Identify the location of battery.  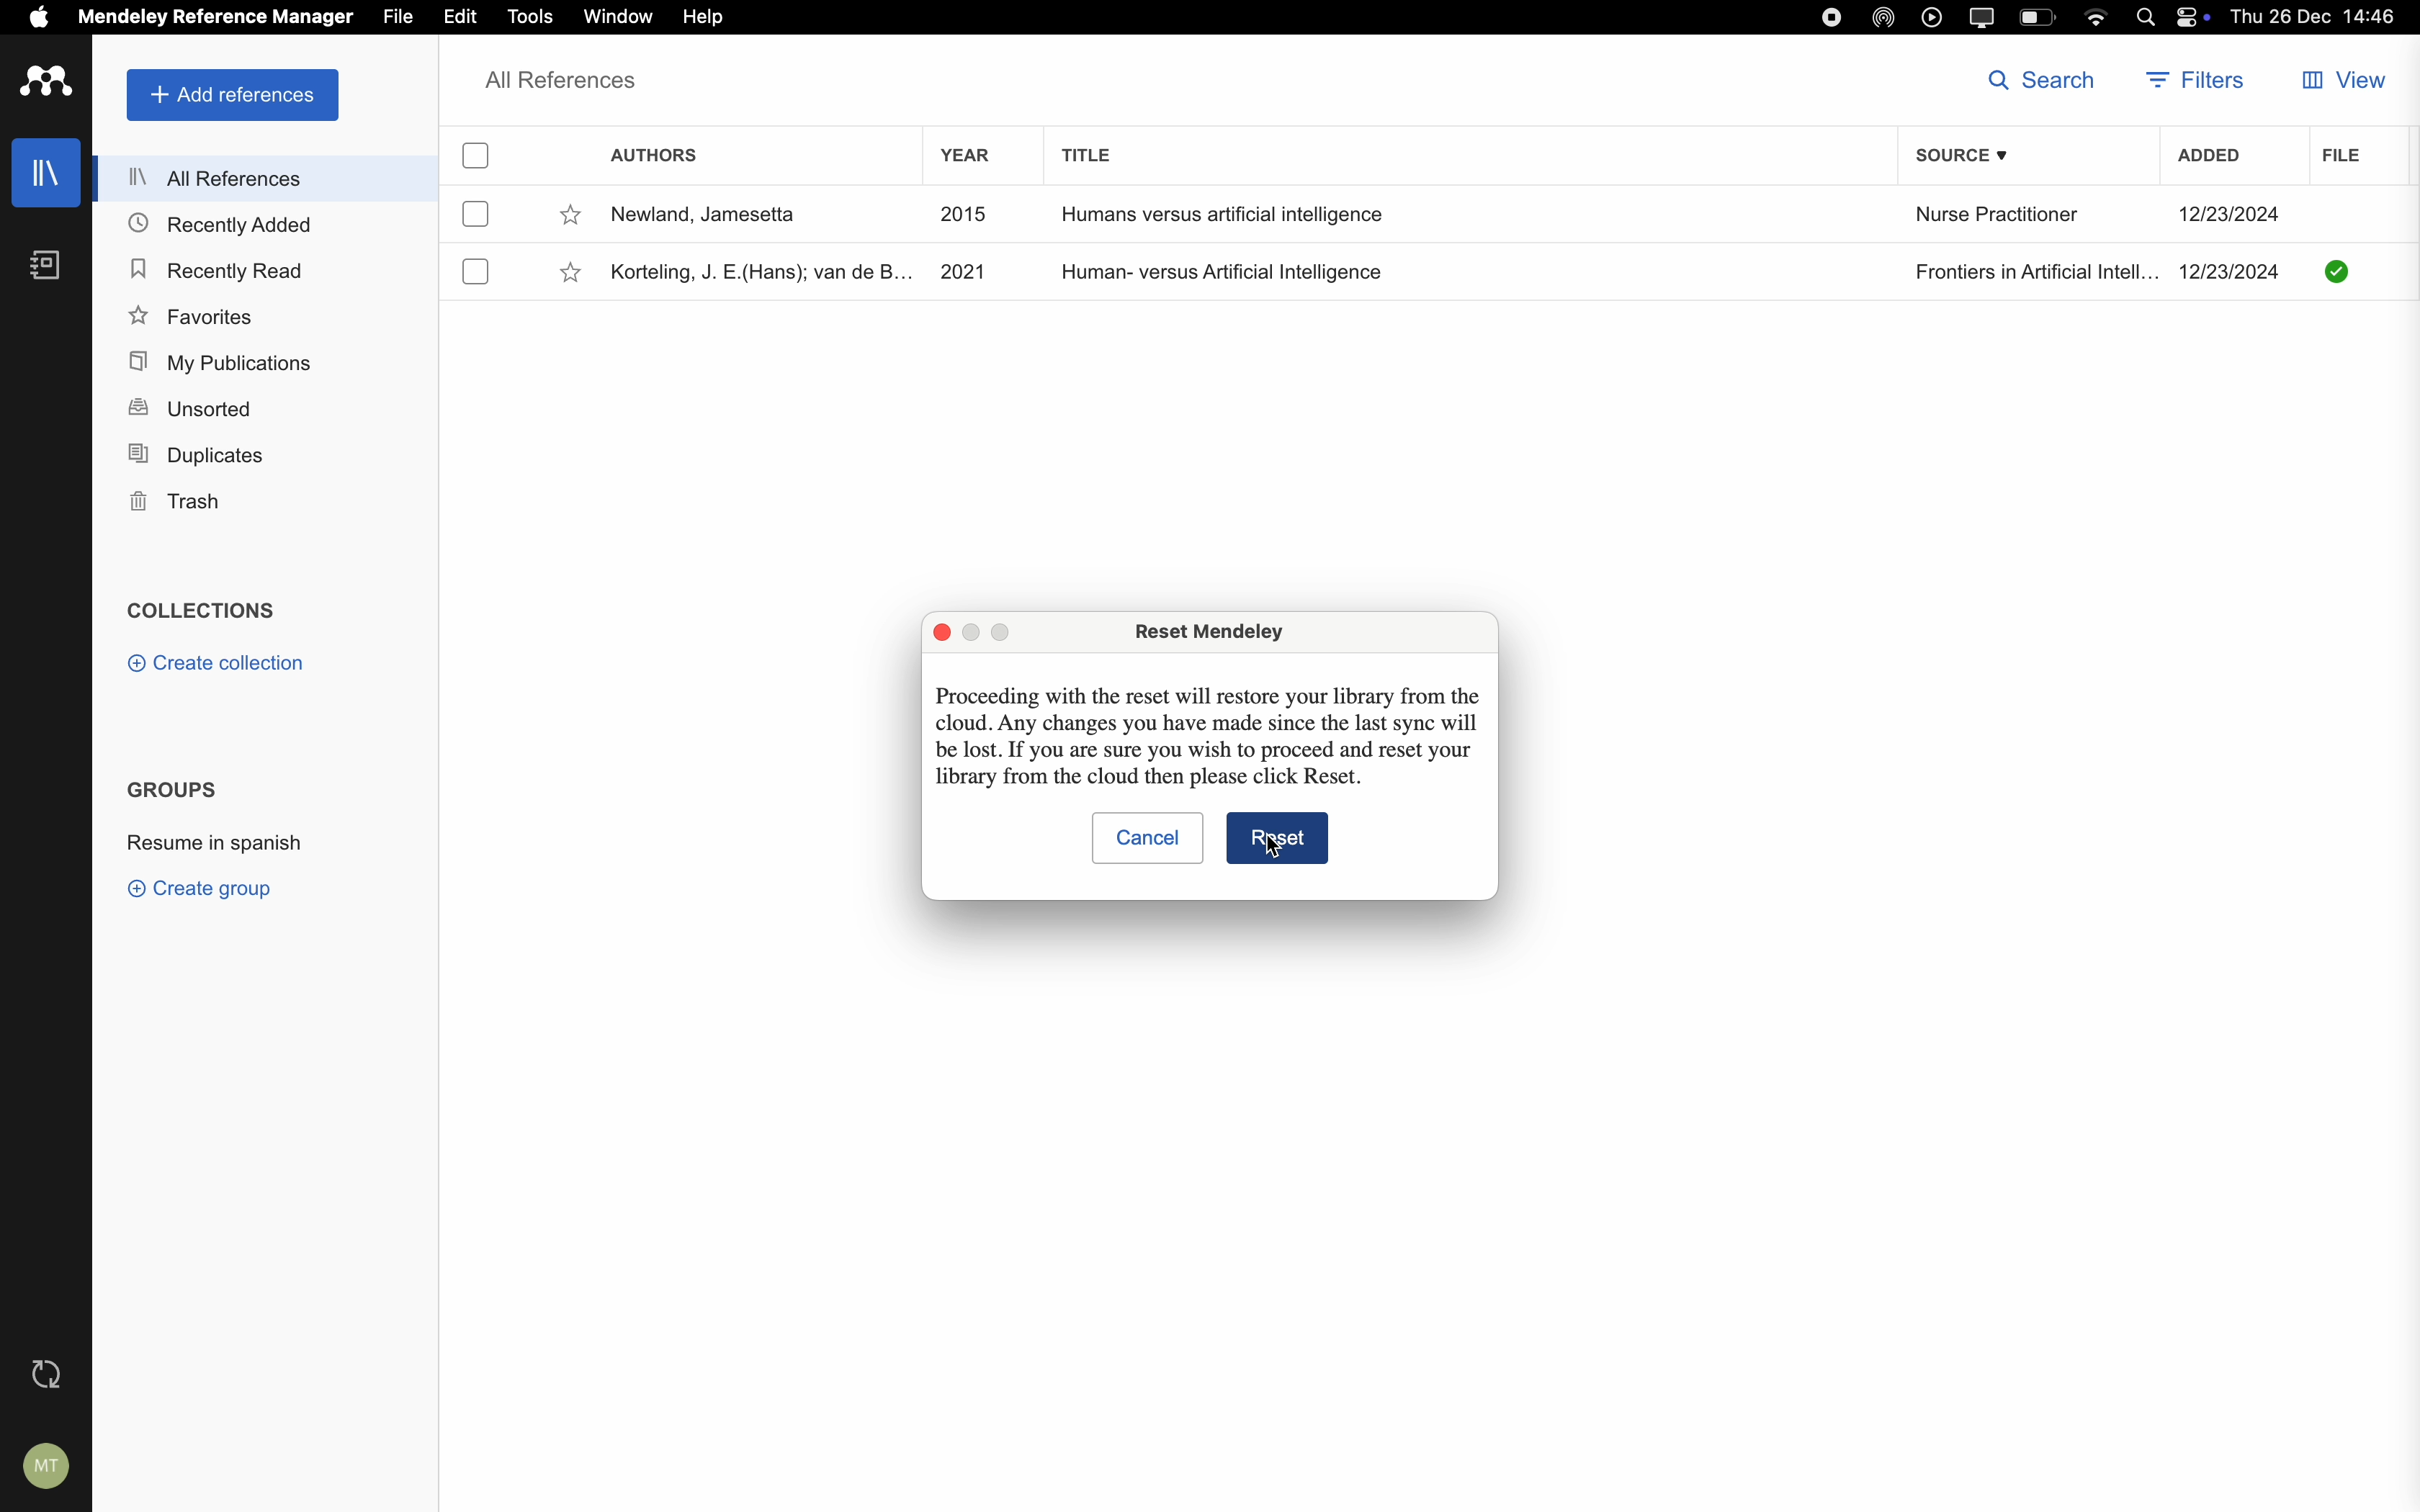
(2038, 17).